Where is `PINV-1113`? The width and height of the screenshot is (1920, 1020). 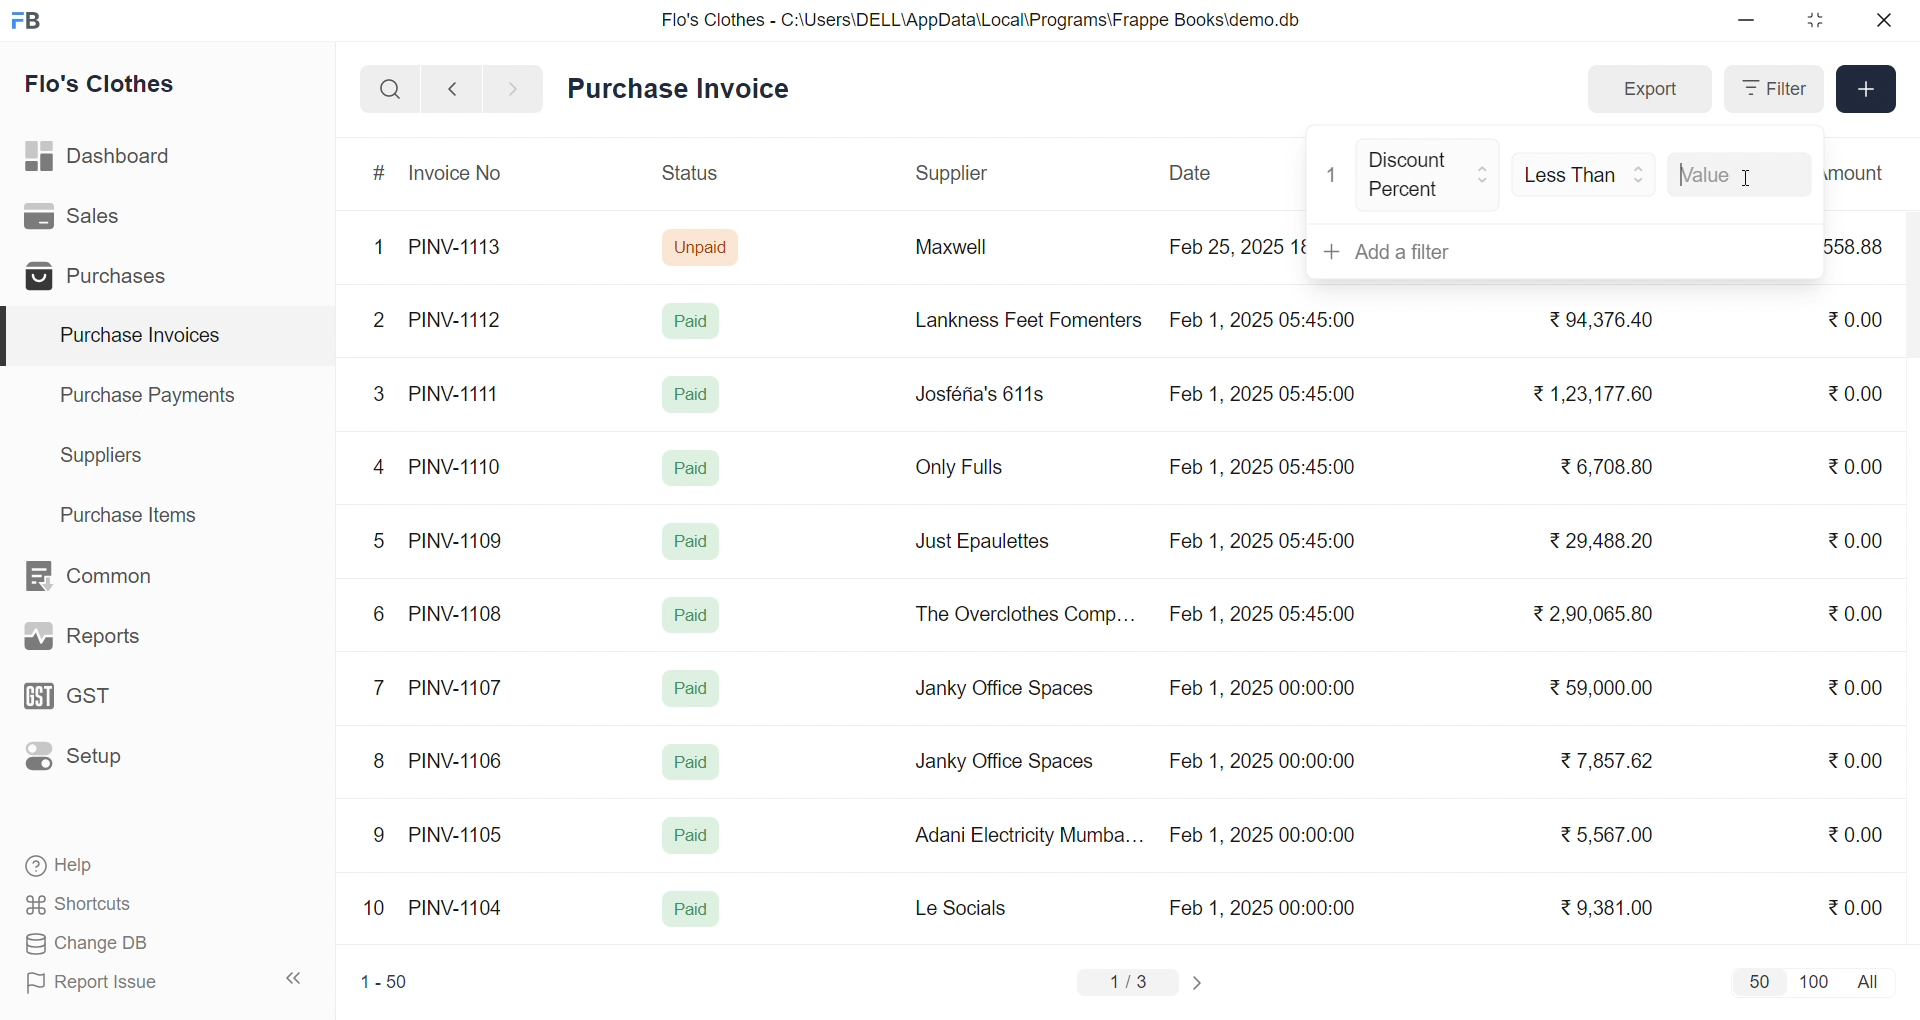
PINV-1113 is located at coordinates (464, 249).